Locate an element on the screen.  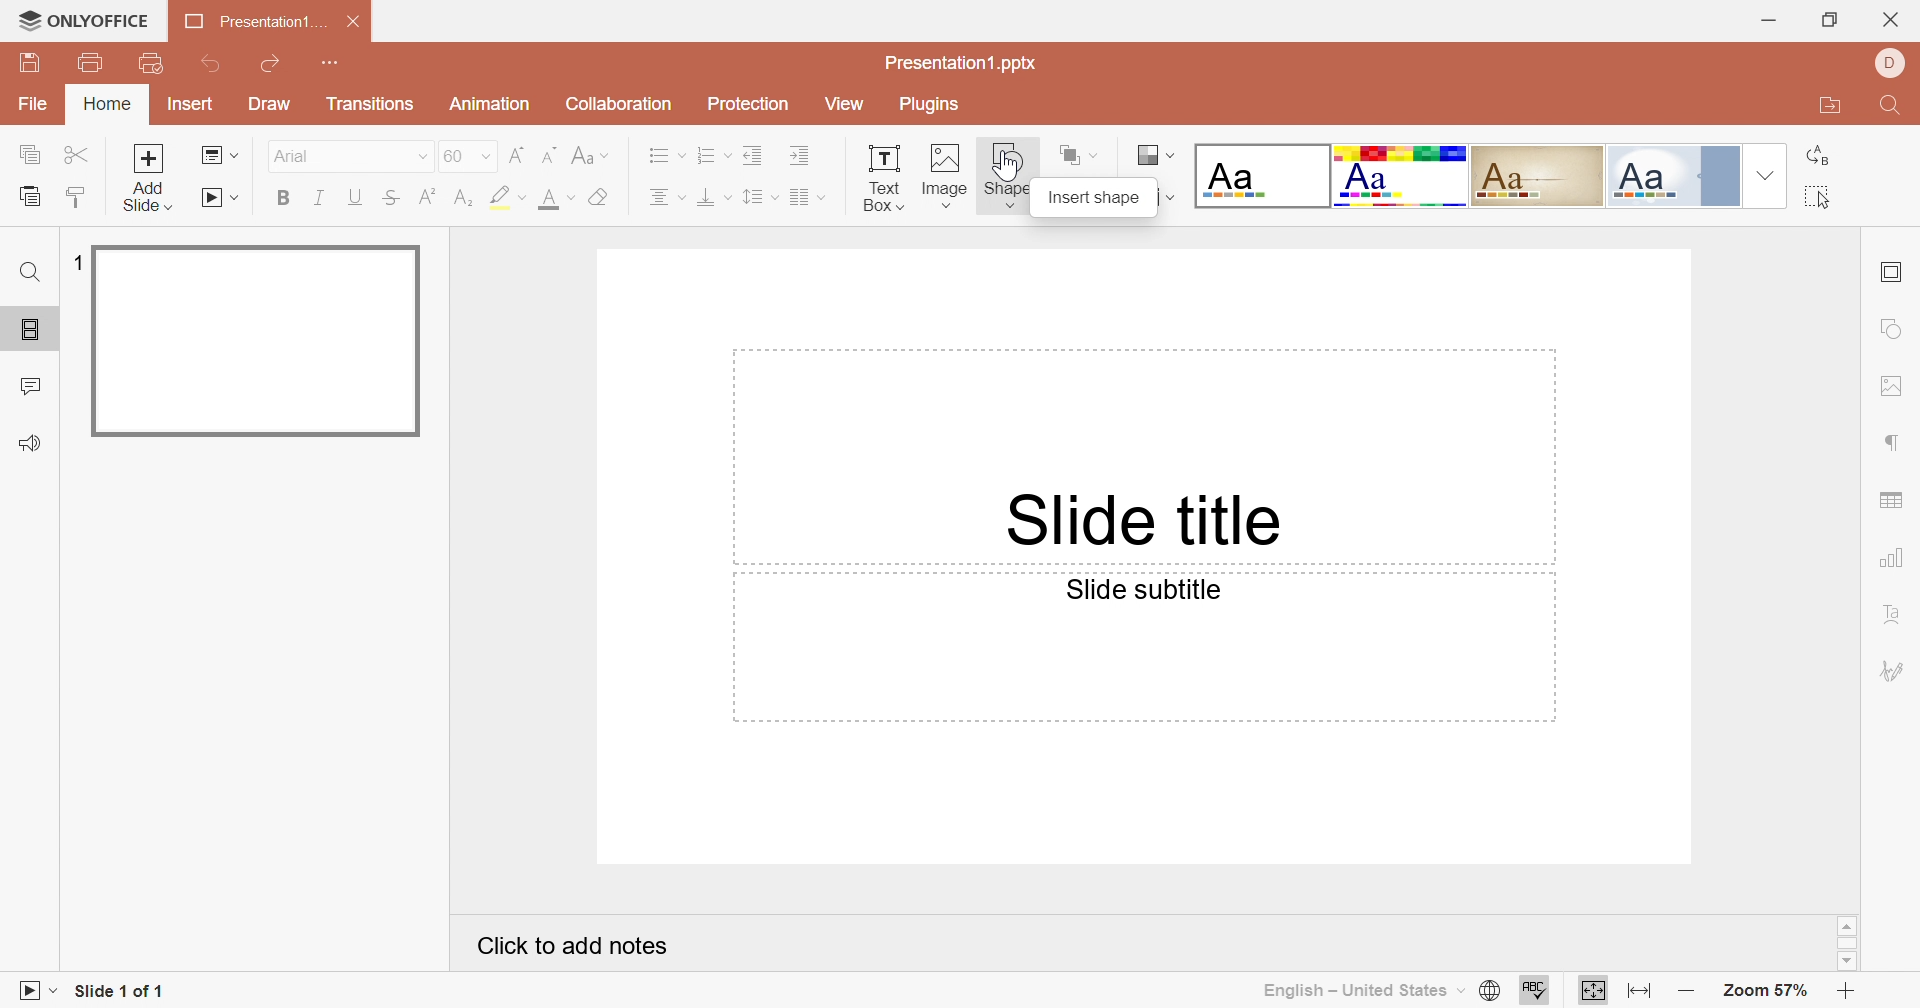
Horizontal align is located at coordinates (666, 198).